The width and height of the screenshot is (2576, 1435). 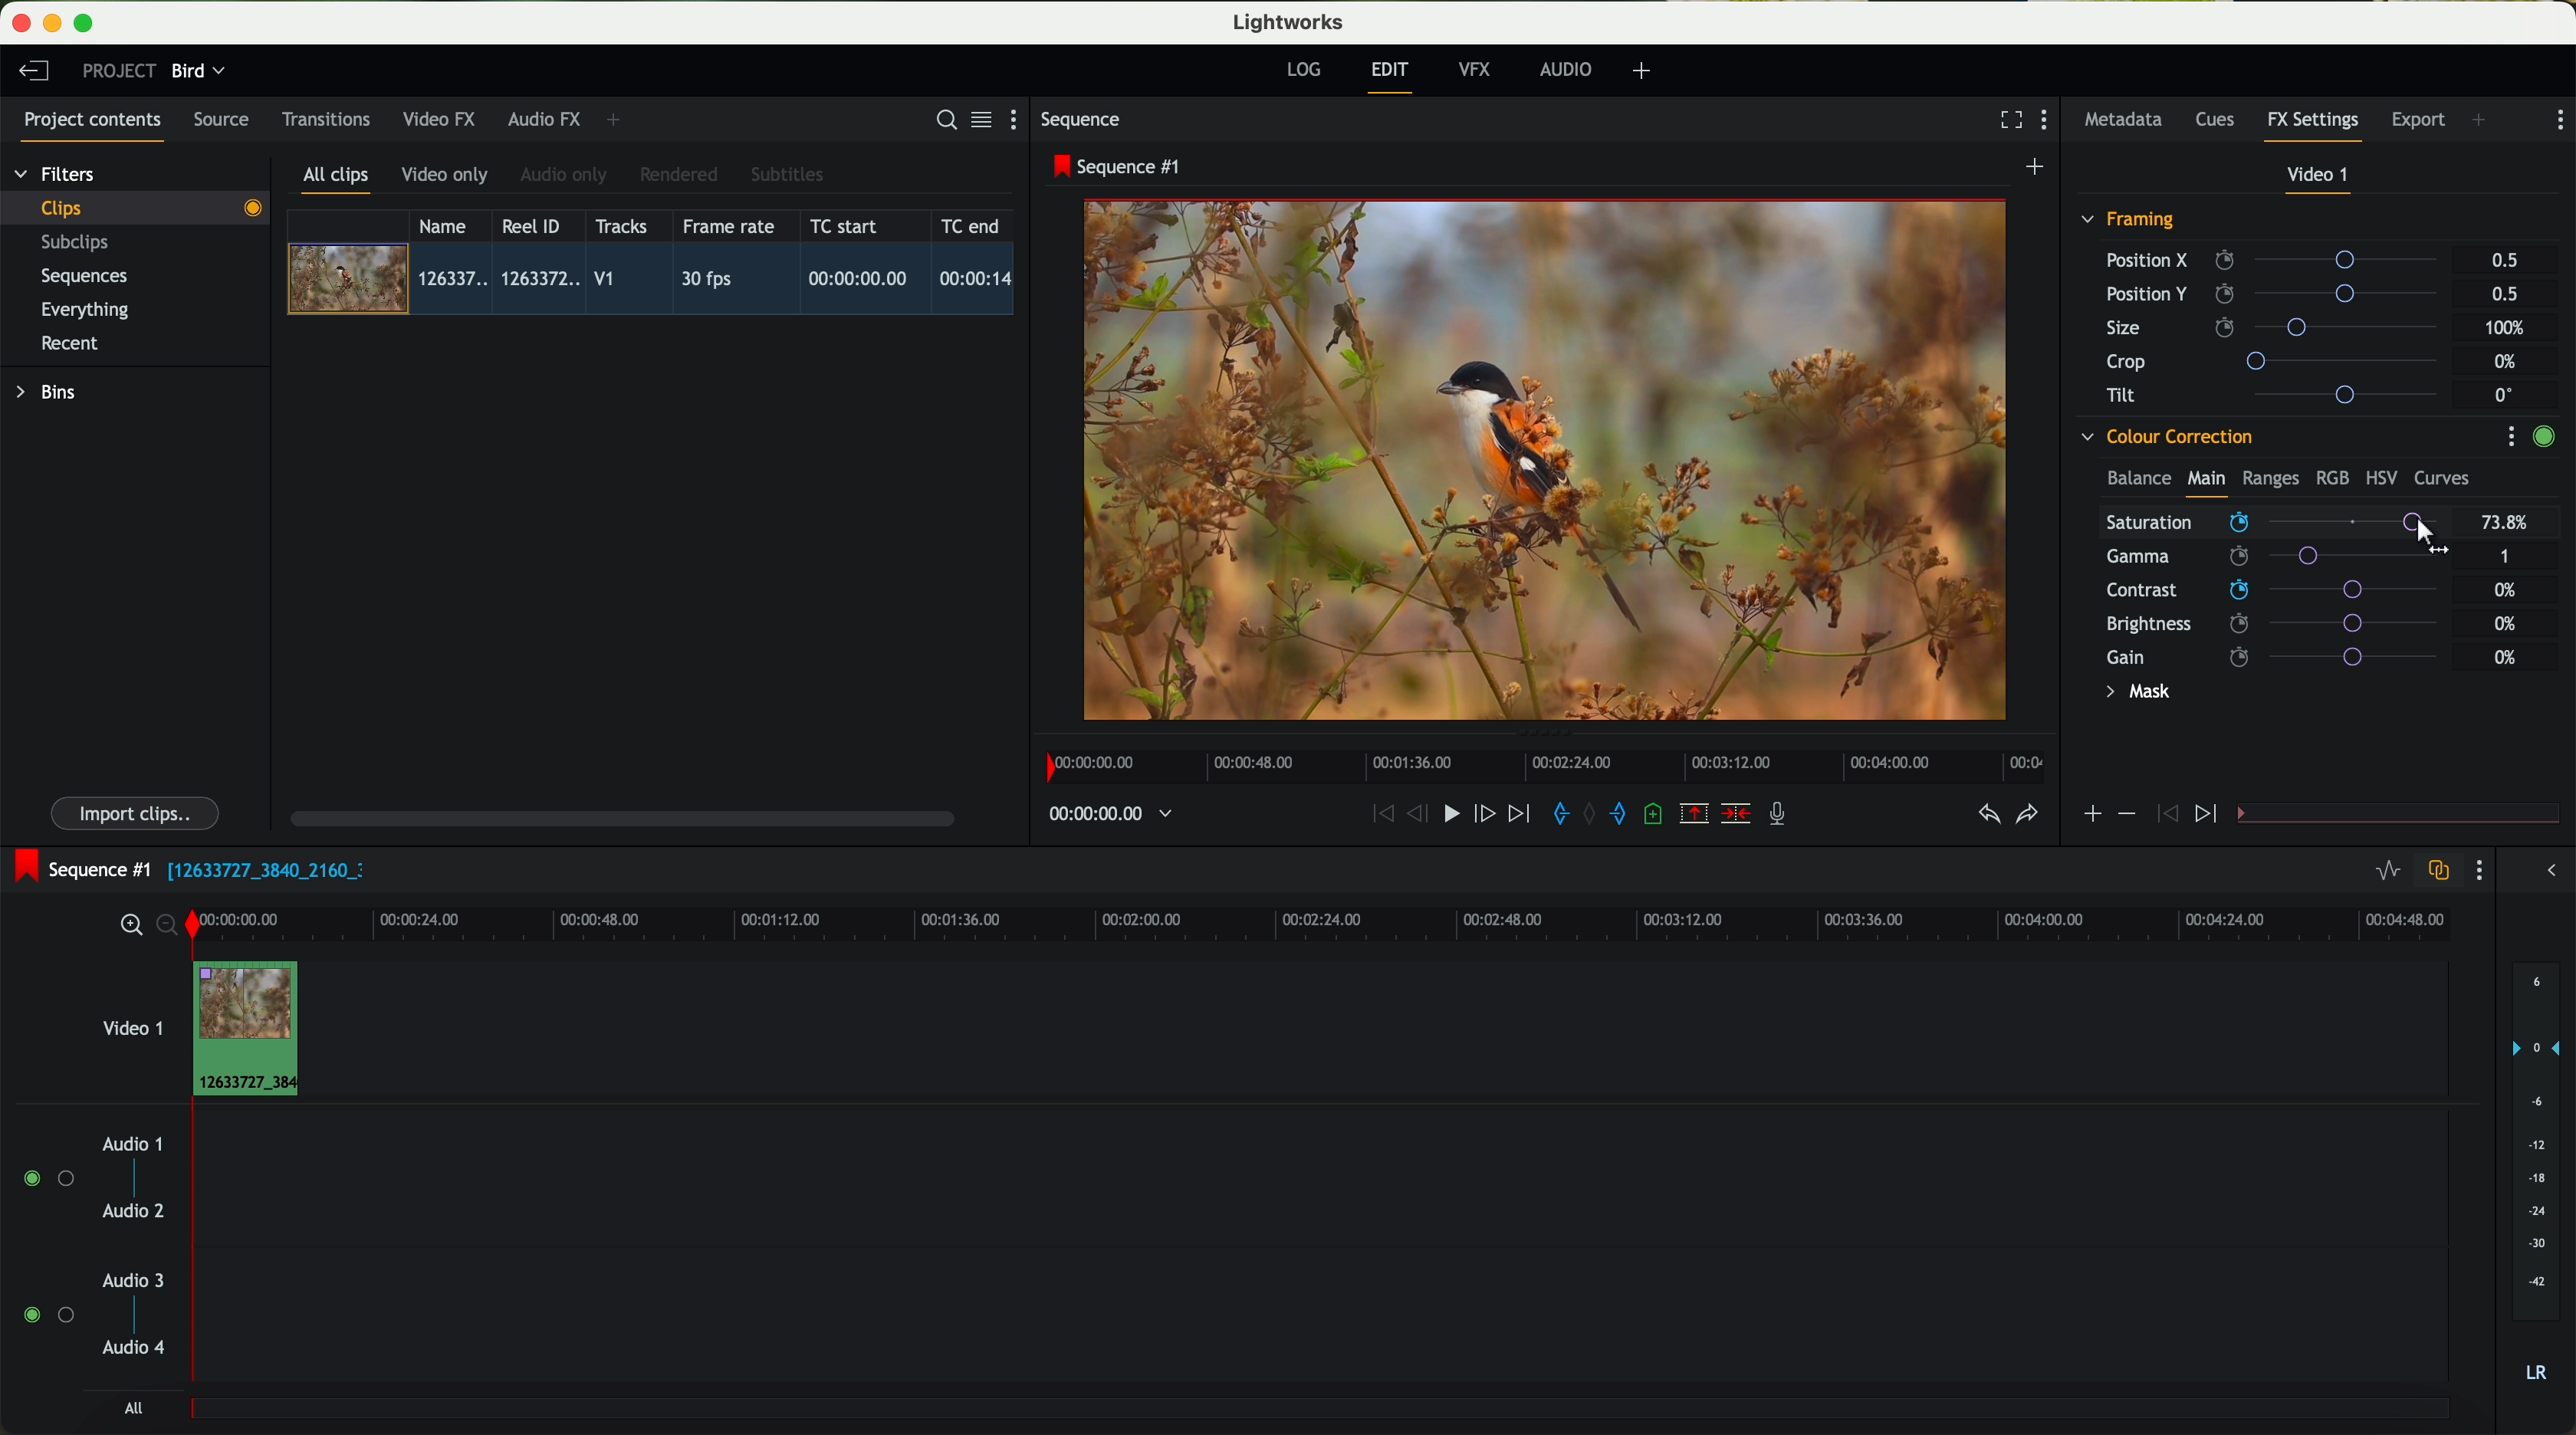 I want to click on enable, so click(x=2543, y=439).